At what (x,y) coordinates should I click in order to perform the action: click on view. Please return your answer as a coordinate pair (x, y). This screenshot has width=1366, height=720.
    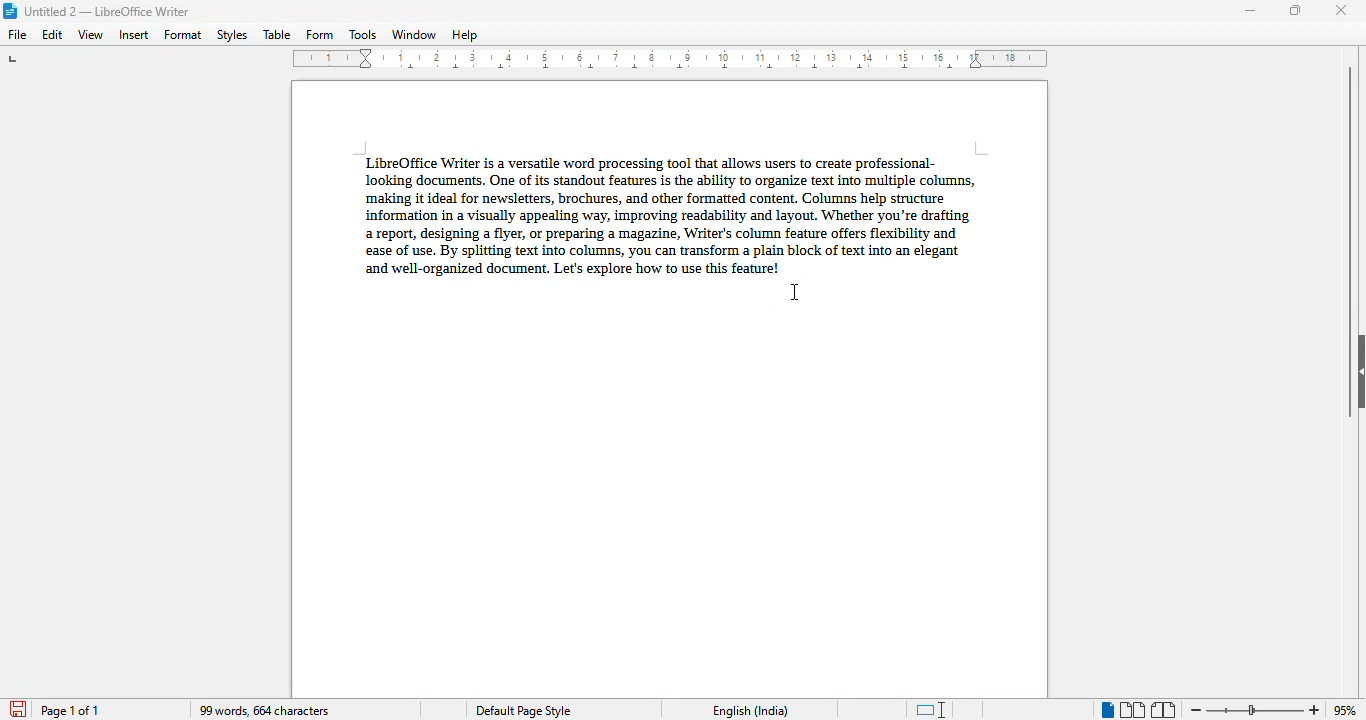
    Looking at the image, I should click on (92, 35).